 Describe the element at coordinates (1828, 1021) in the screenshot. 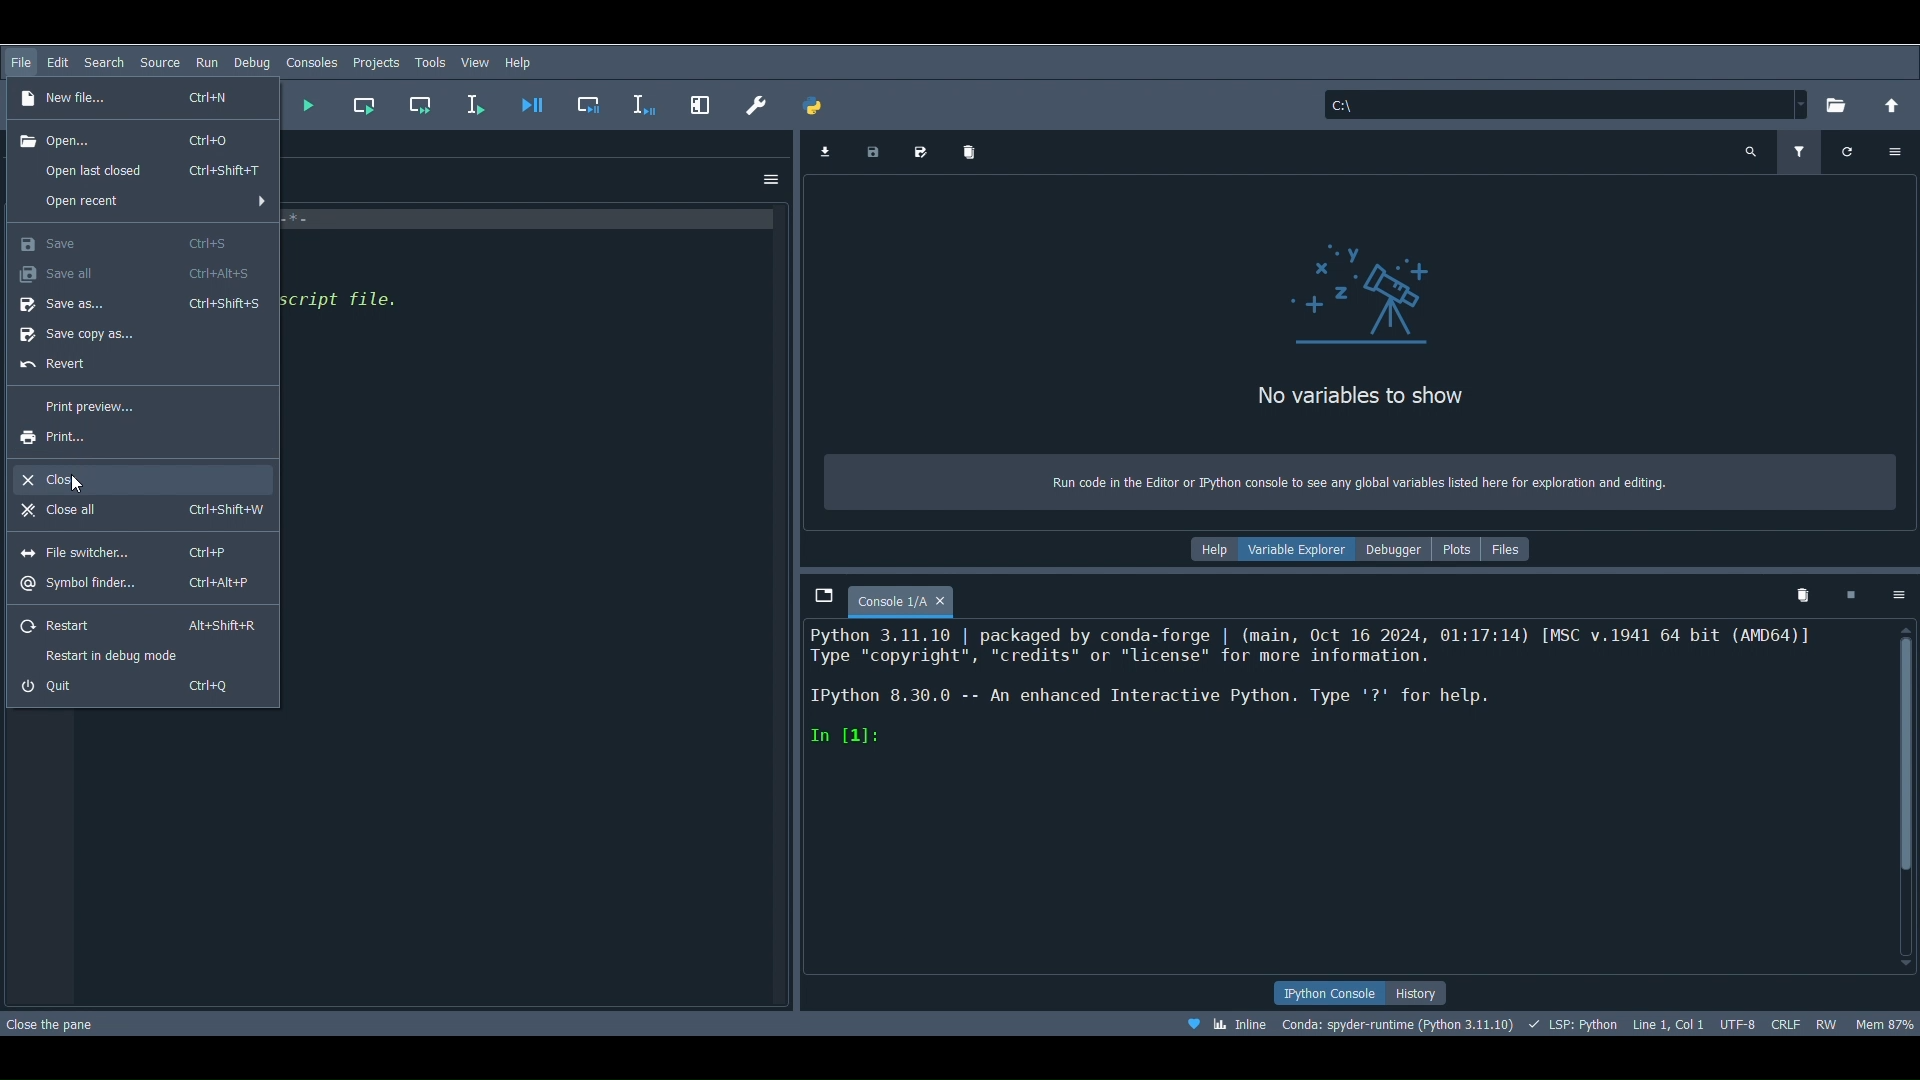

I see `File permissions` at that location.